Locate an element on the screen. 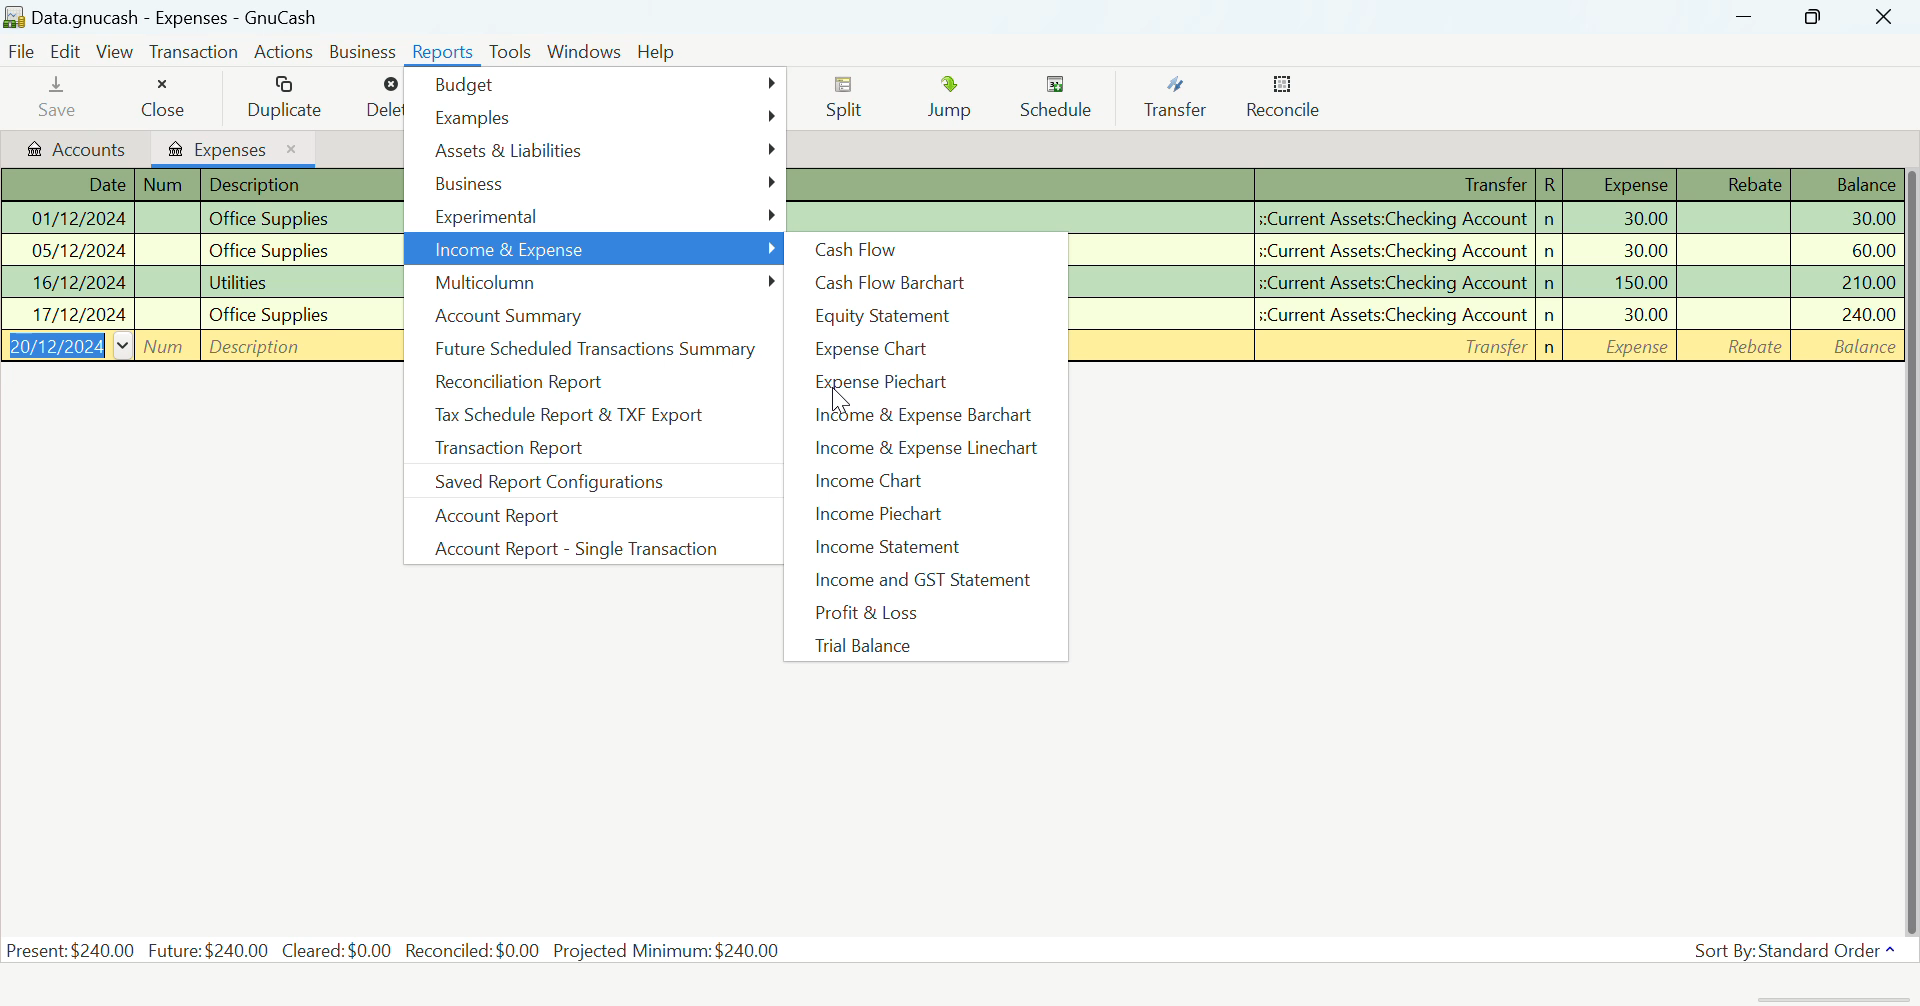 The image size is (1920, 1006). Actions is located at coordinates (283, 52).